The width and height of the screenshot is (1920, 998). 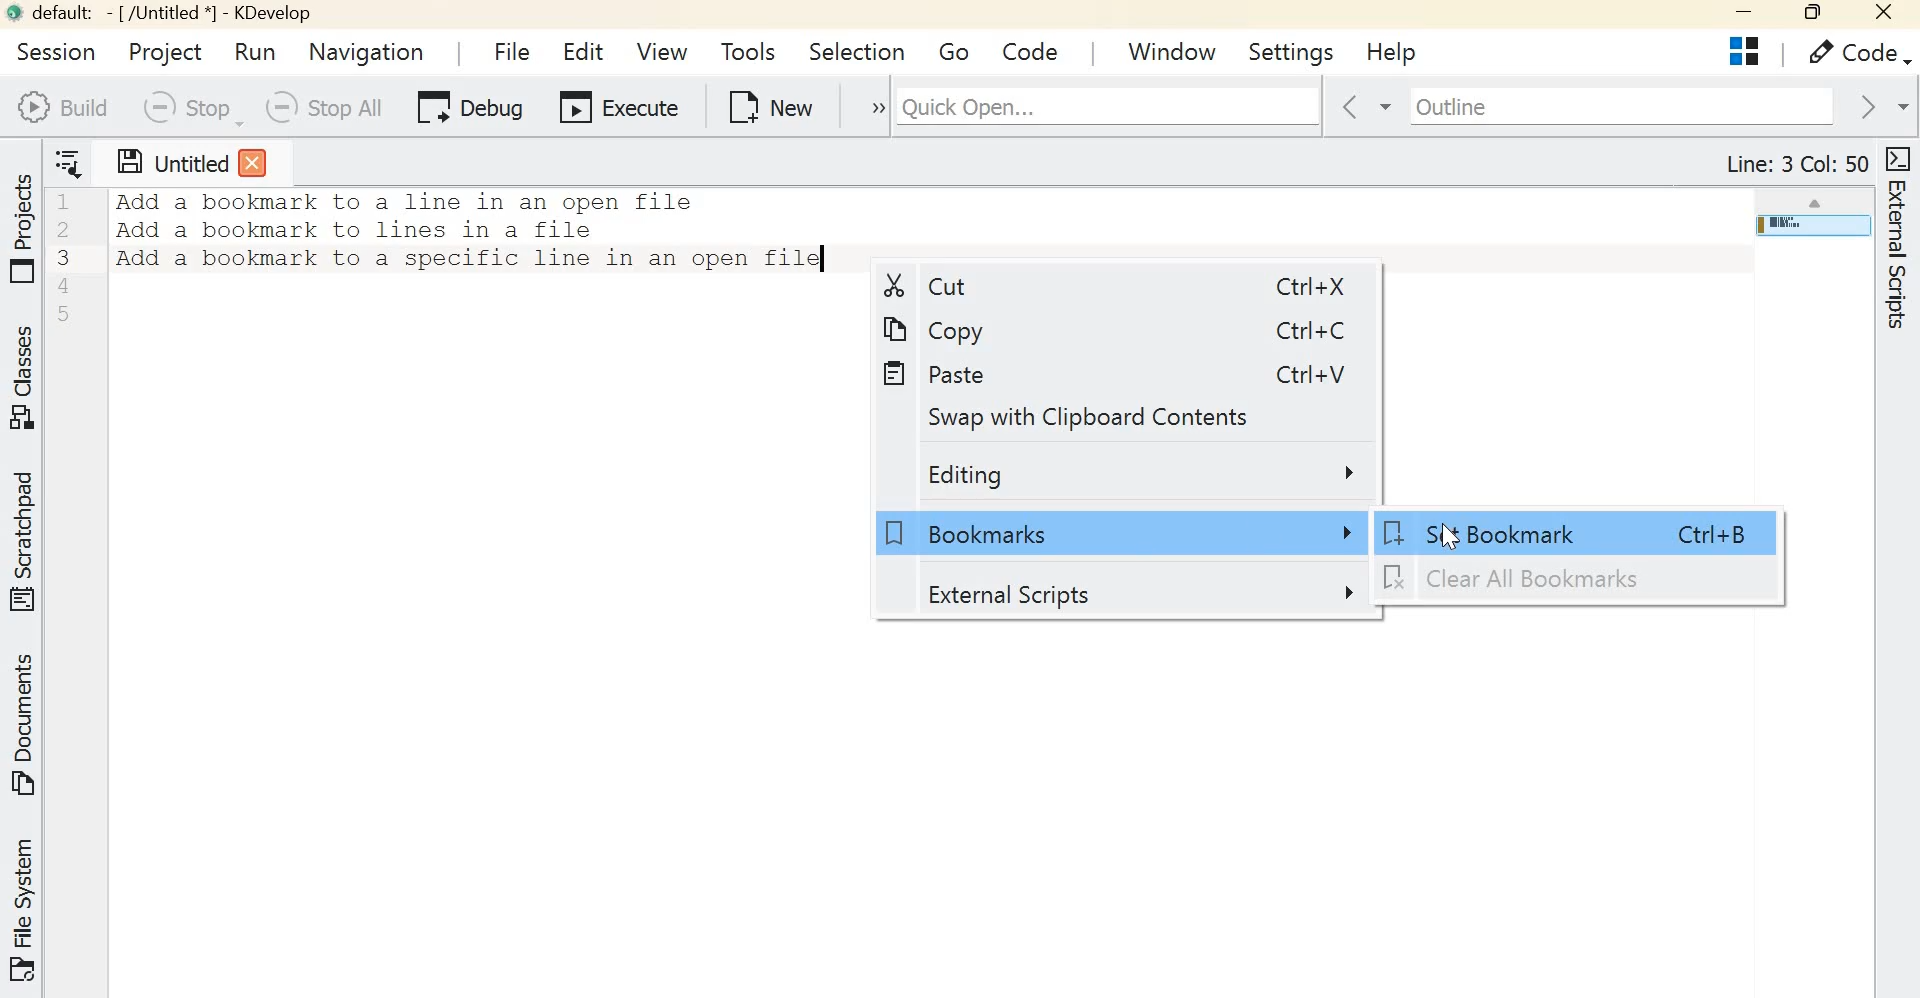 What do you see at coordinates (27, 908) in the screenshot?
I see `File system` at bounding box center [27, 908].